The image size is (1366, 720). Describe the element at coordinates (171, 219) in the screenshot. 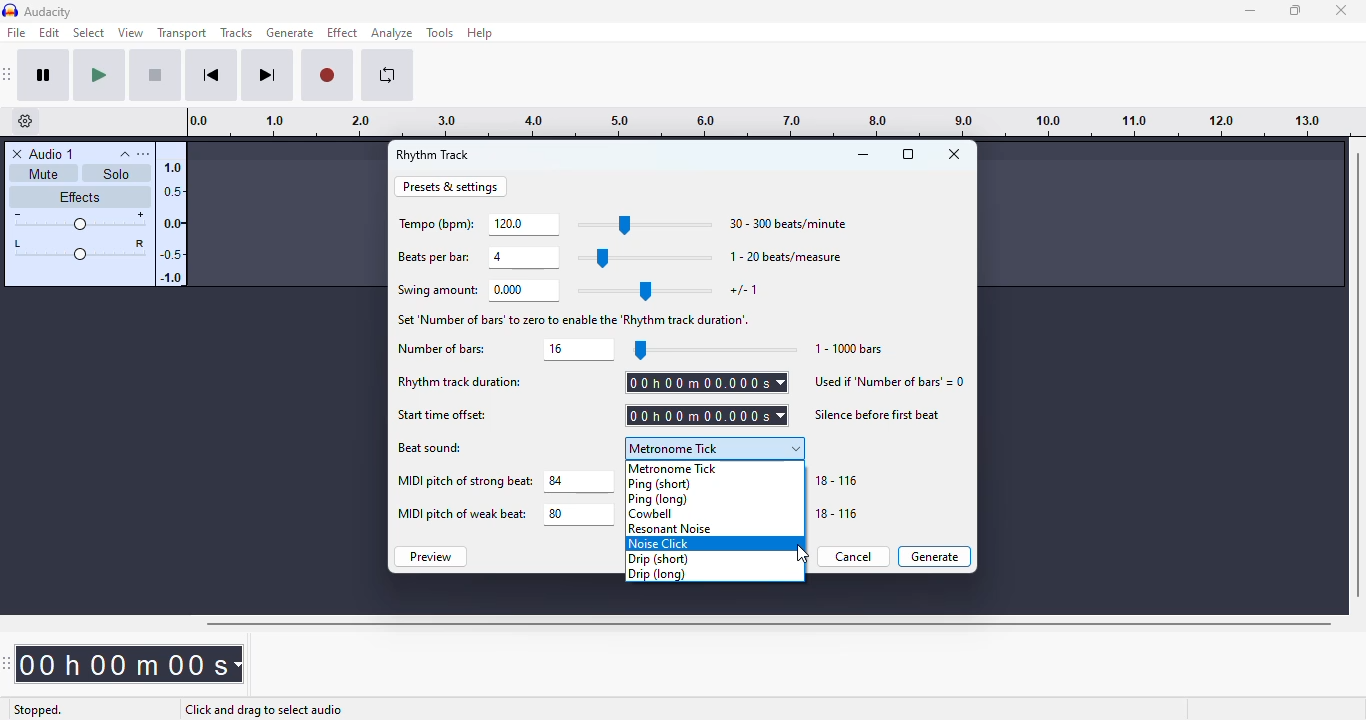

I see `amplitude` at that location.